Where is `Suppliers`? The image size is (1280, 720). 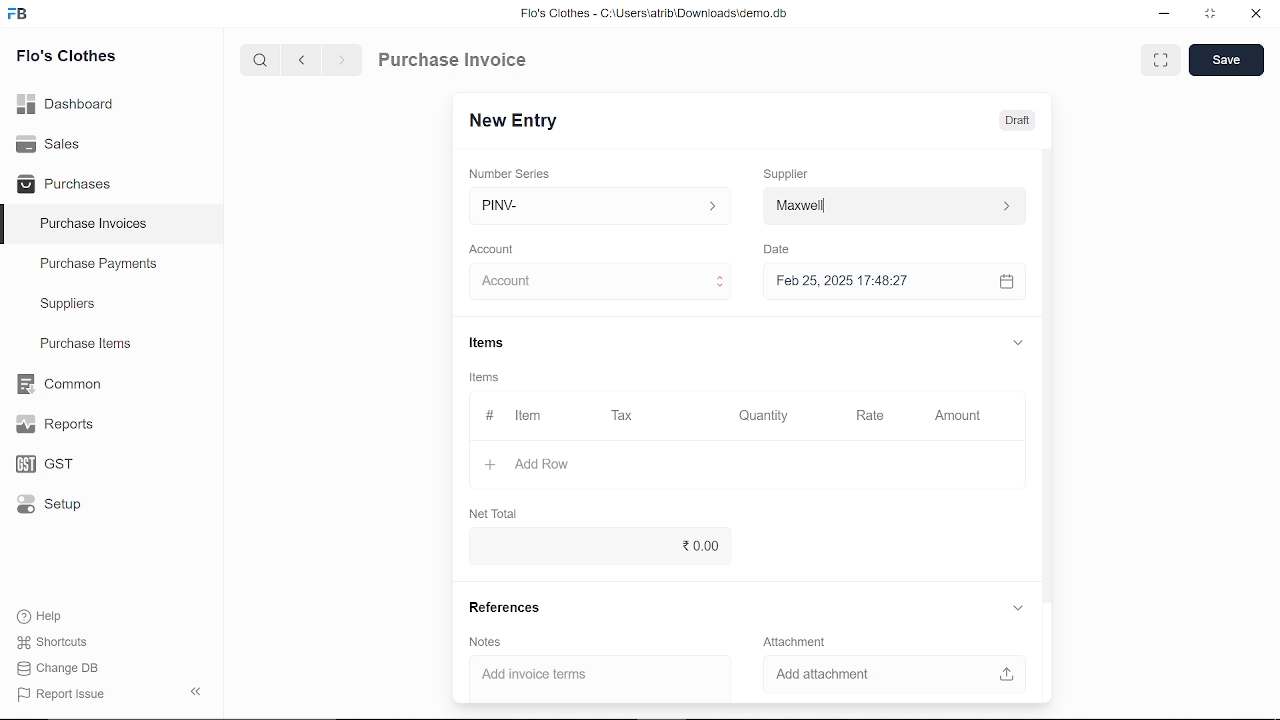
Suppliers is located at coordinates (68, 304).